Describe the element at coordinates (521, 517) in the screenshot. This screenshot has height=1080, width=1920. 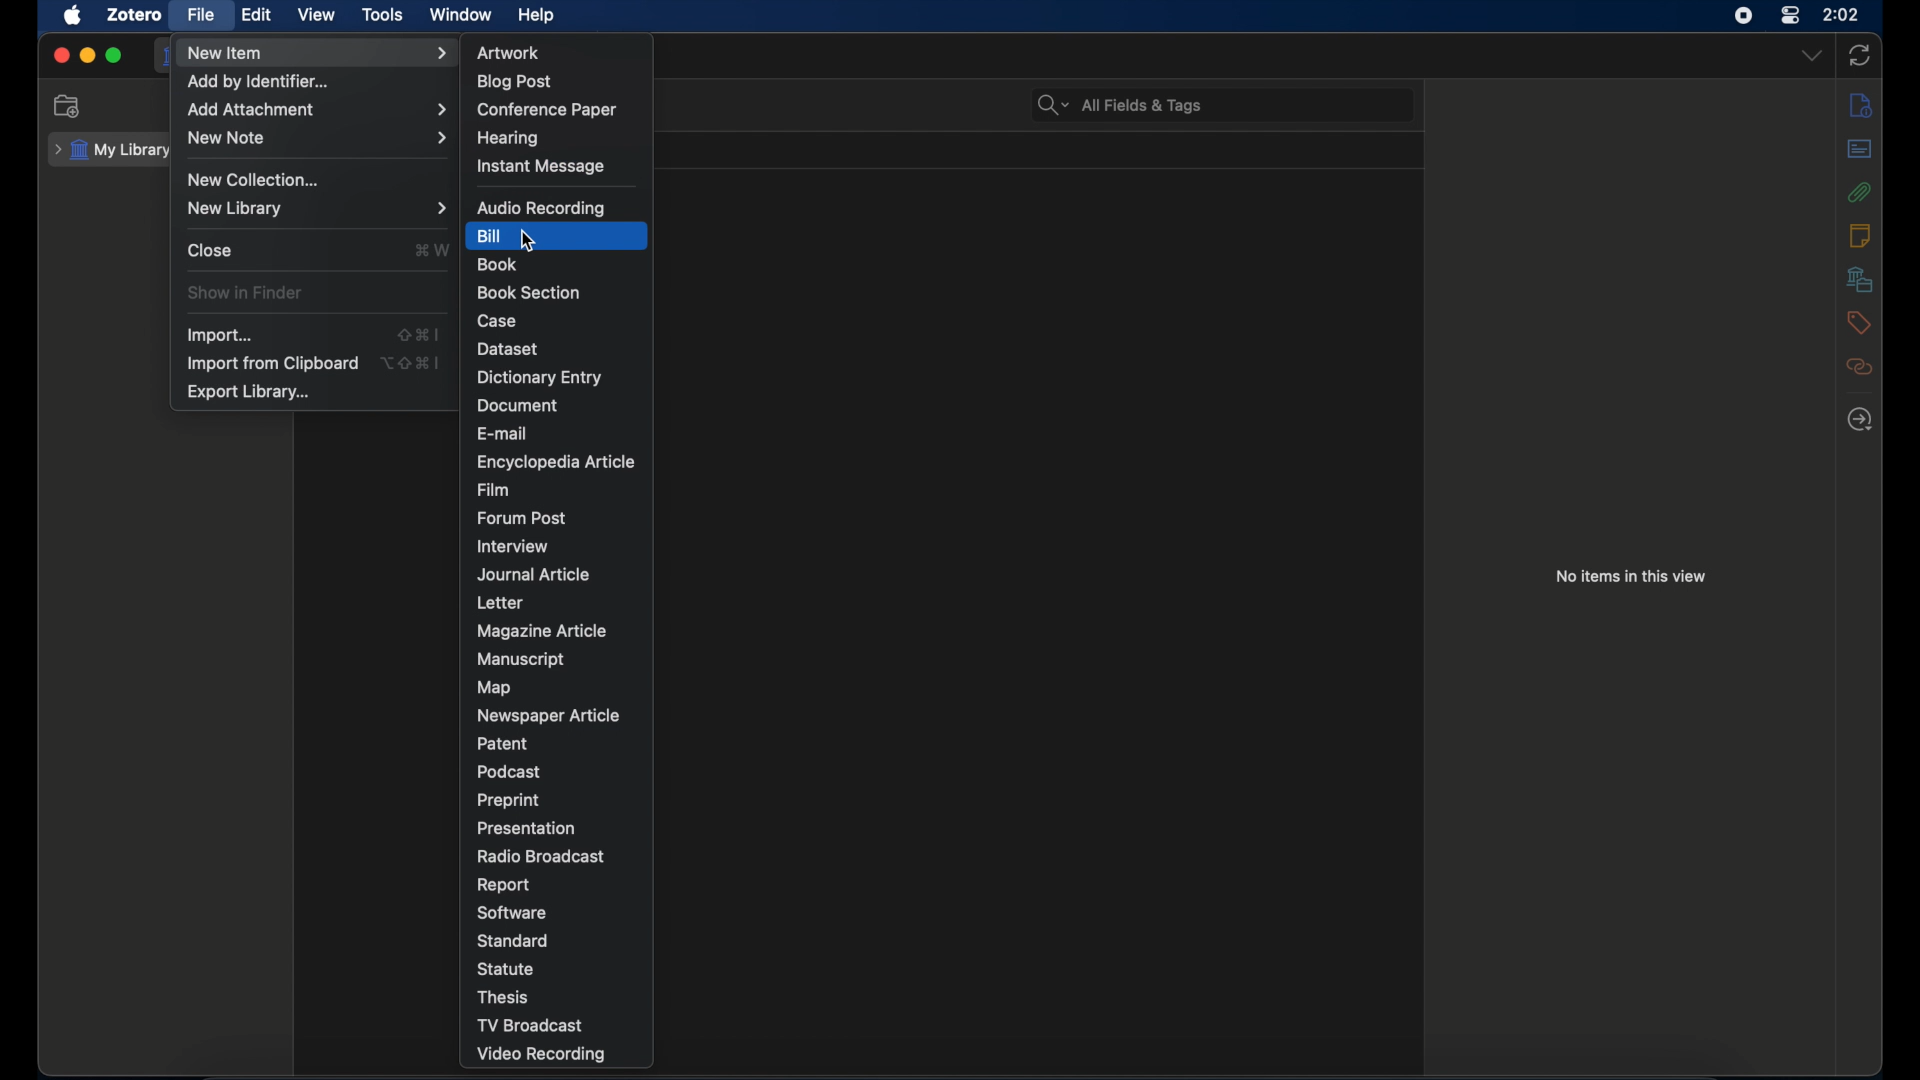
I see `forum post` at that location.